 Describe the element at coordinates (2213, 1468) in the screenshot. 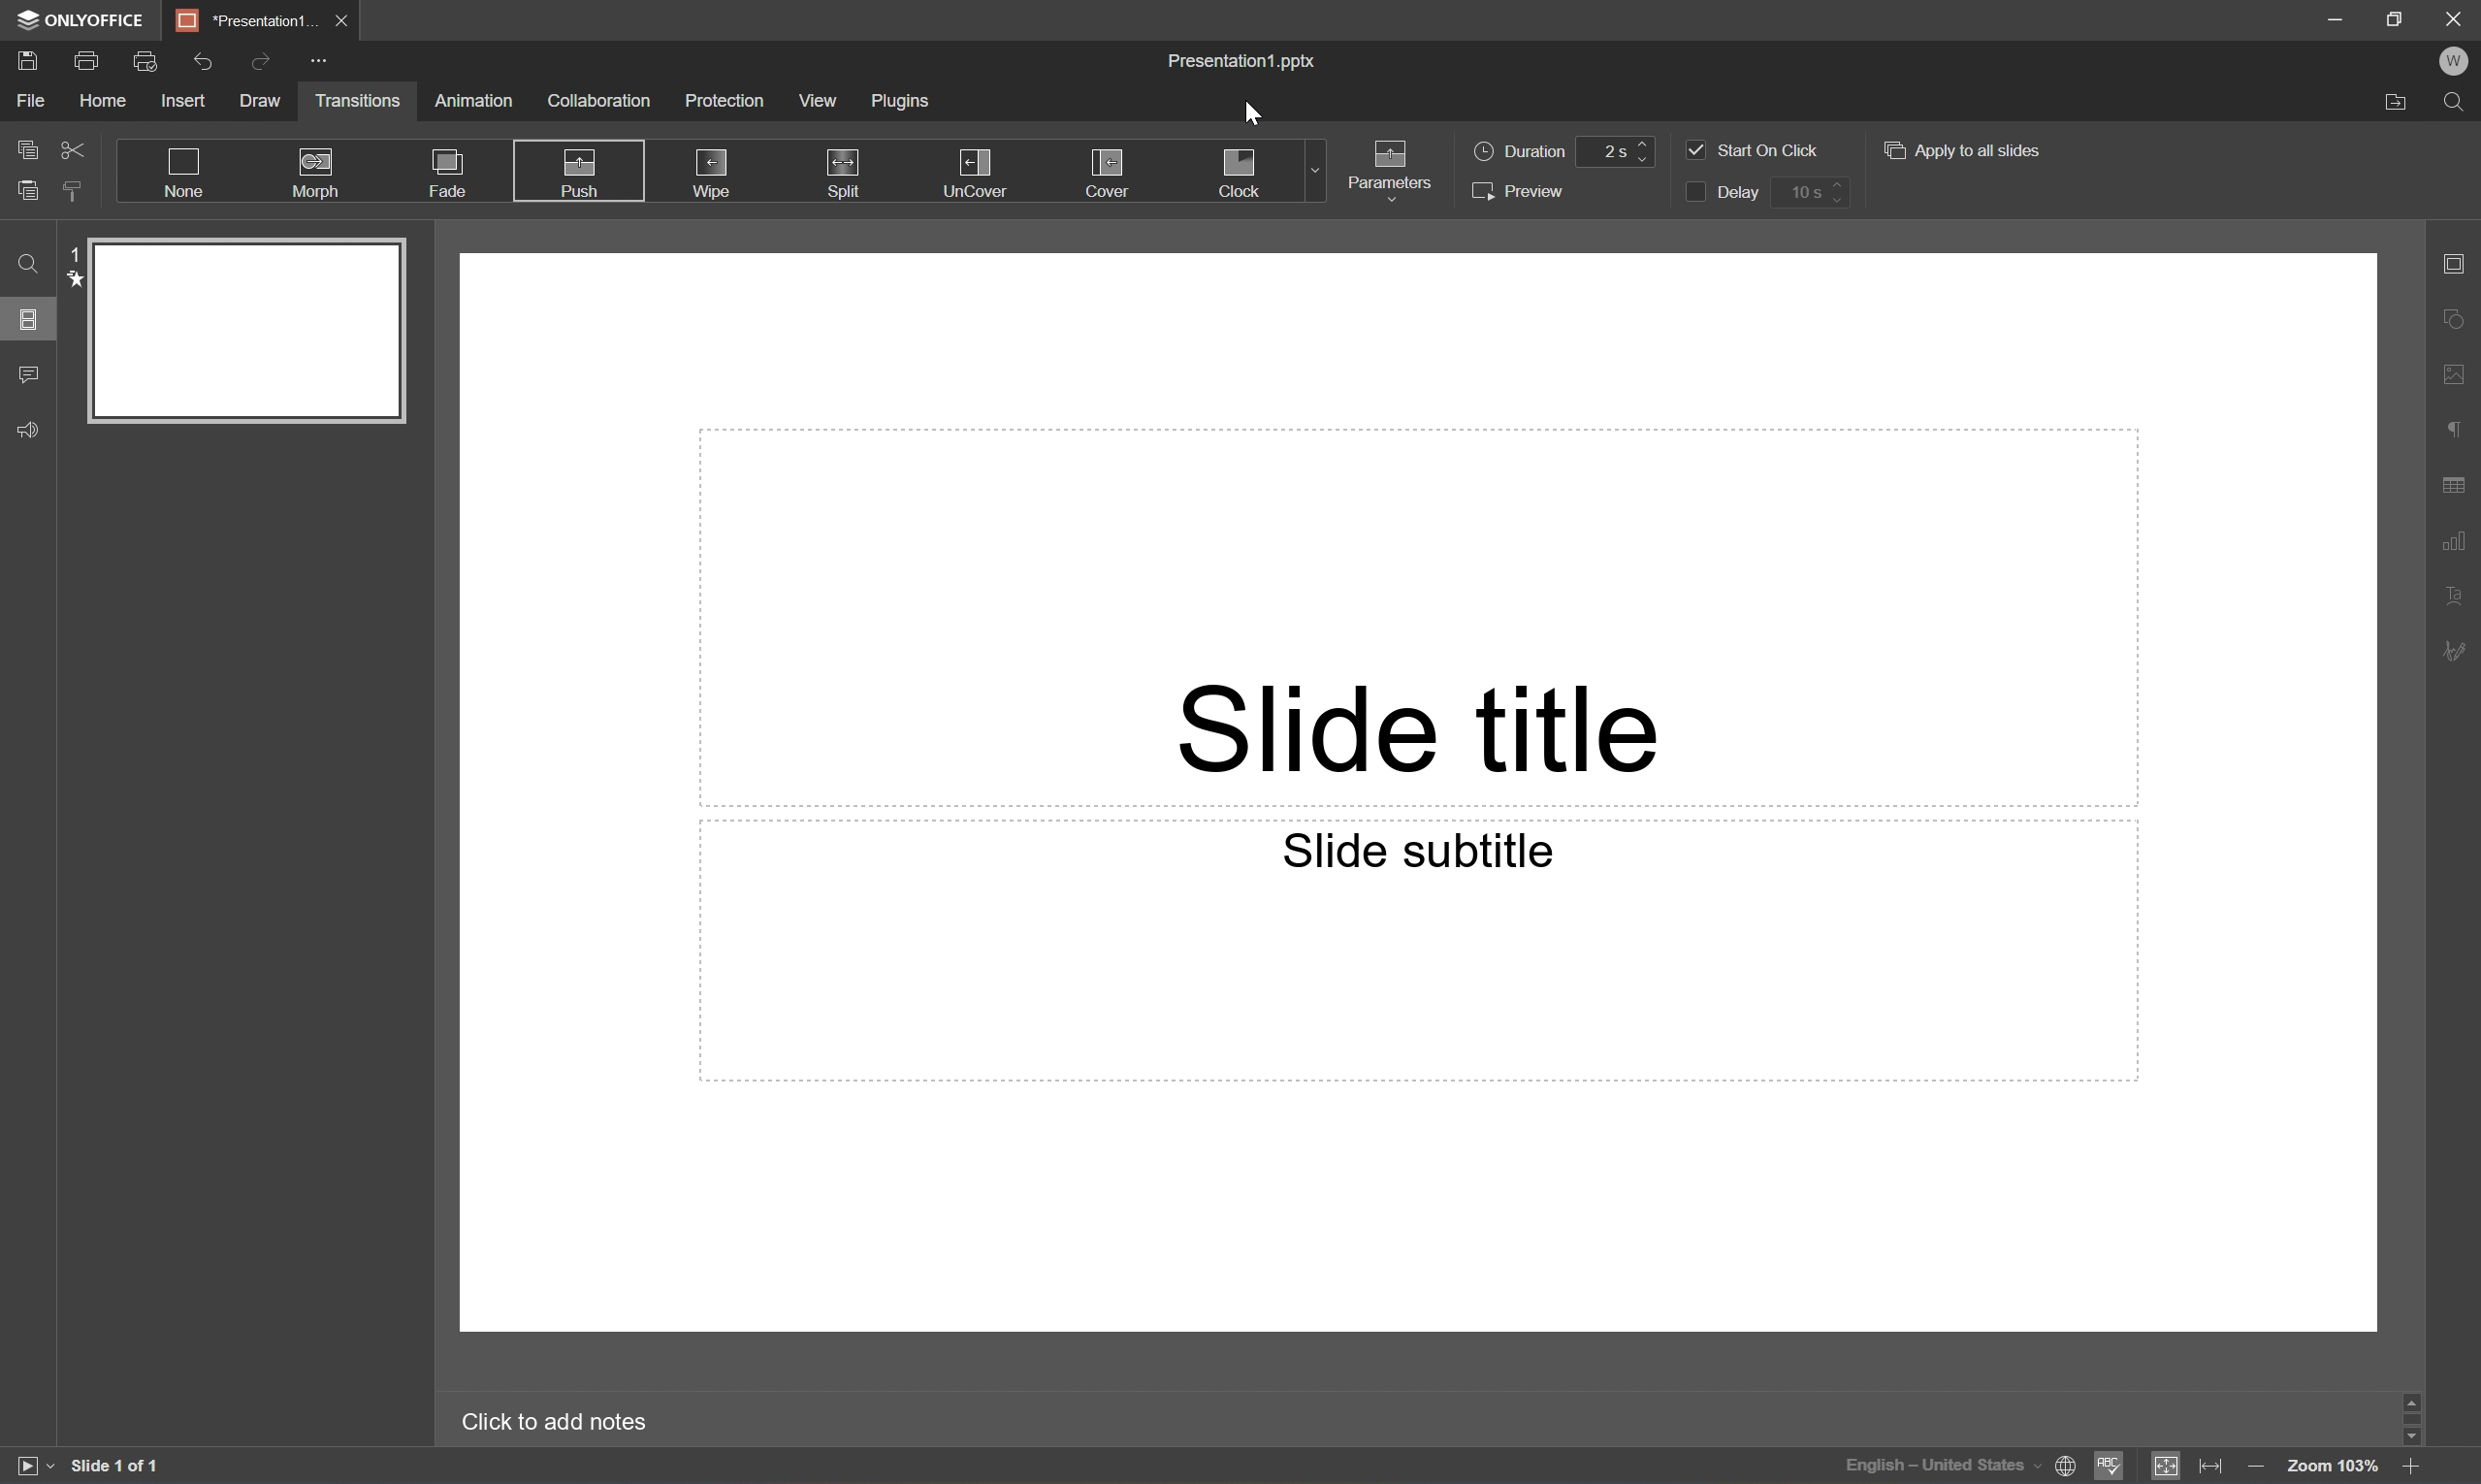

I see `Fit to width` at that location.